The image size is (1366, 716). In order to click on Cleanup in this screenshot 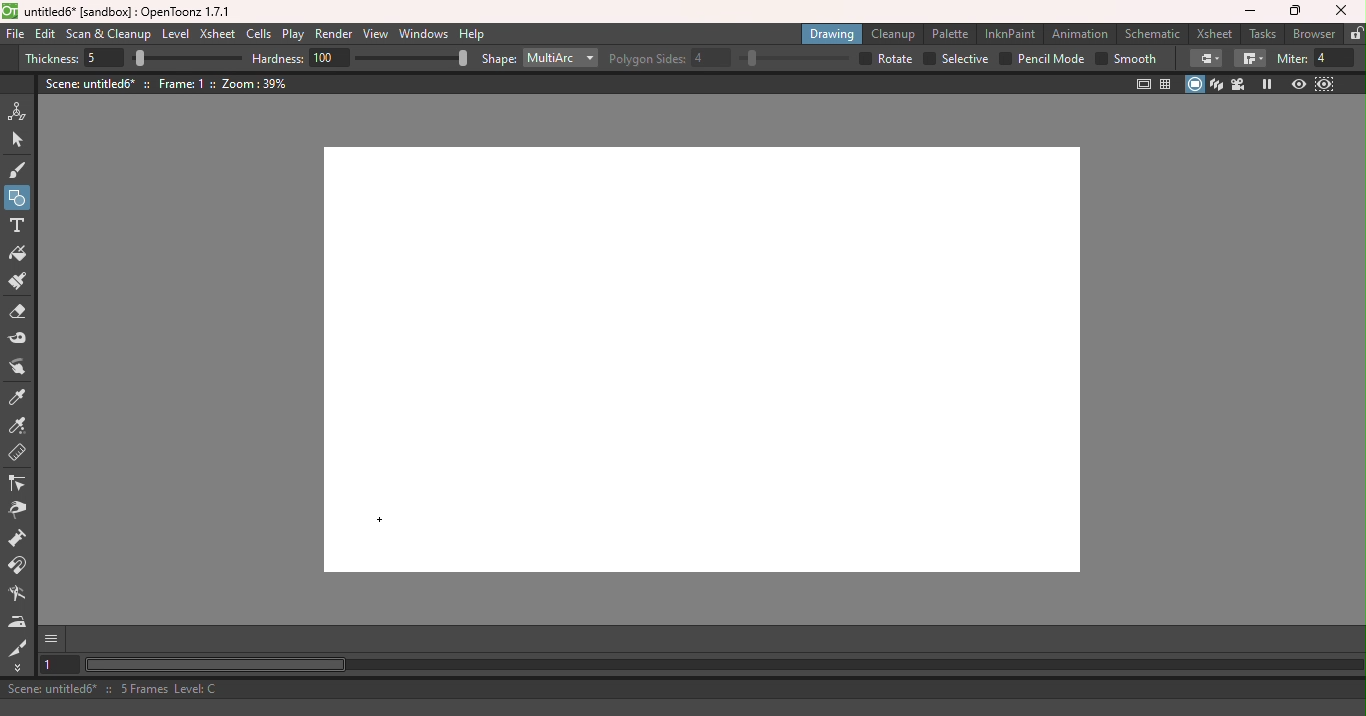, I will do `click(892, 35)`.